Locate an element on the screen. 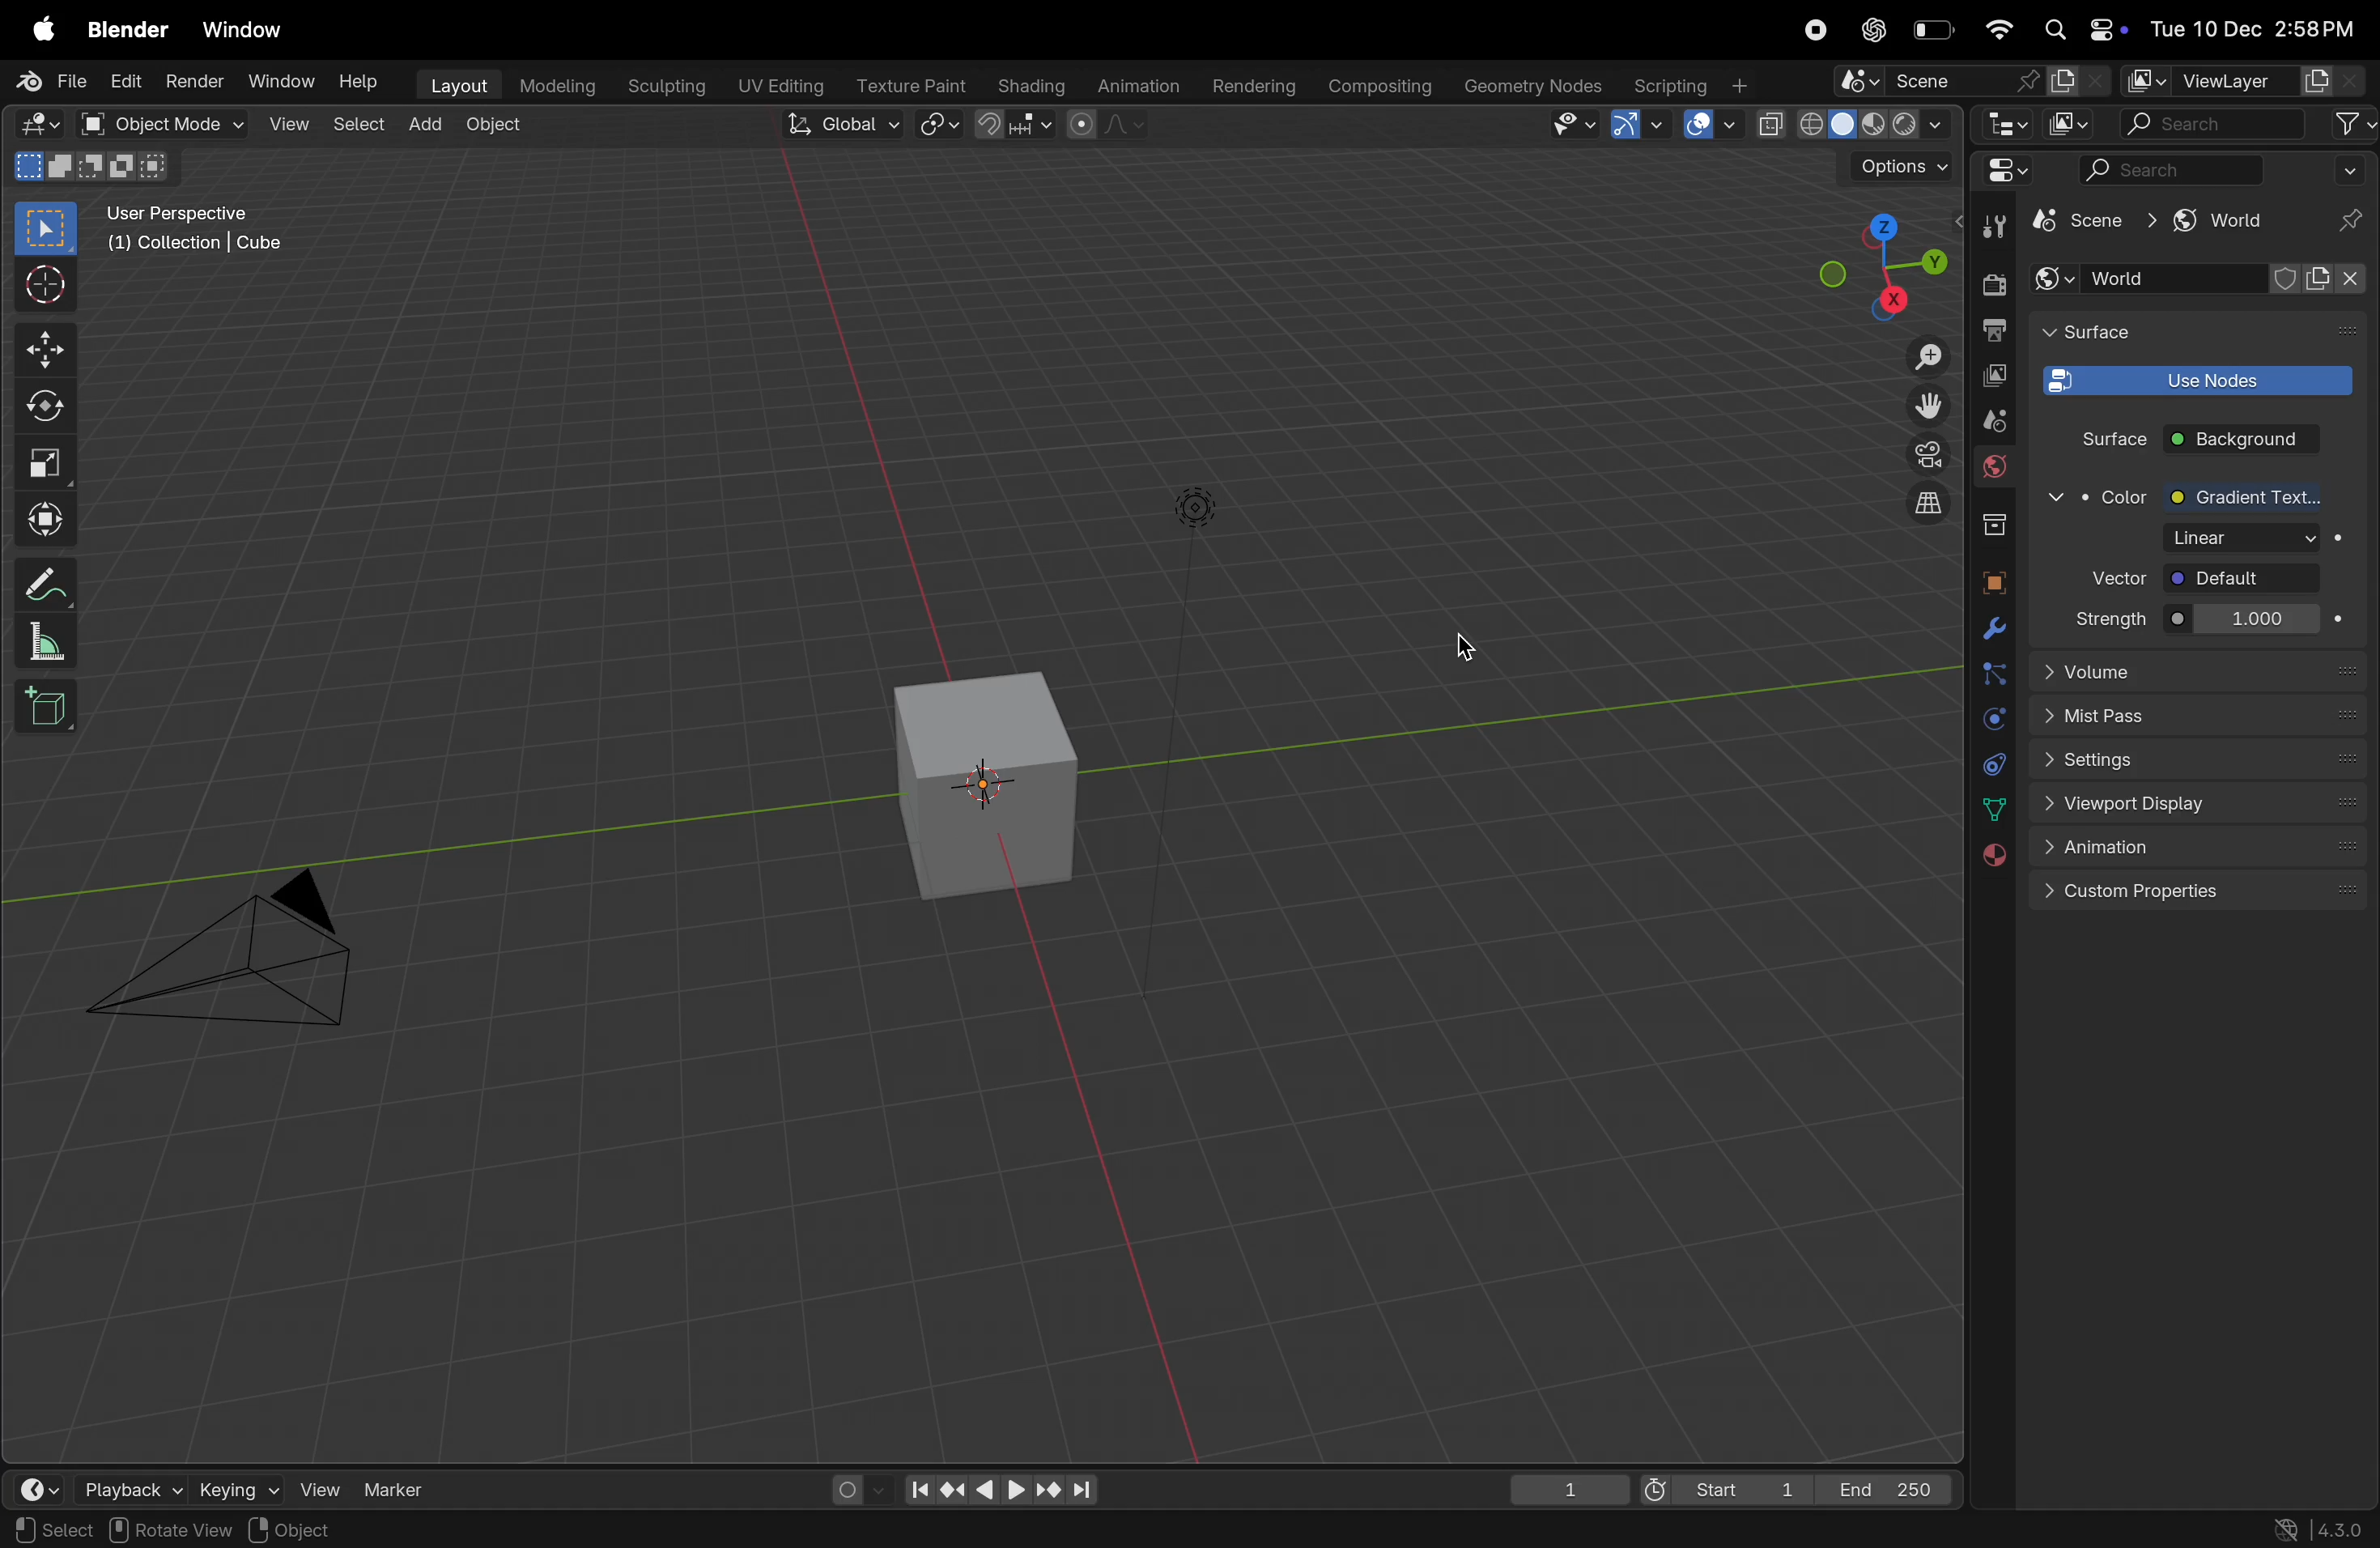 The width and height of the screenshot is (2380, 1548). auto keying is located at coordinates (851, 1488).